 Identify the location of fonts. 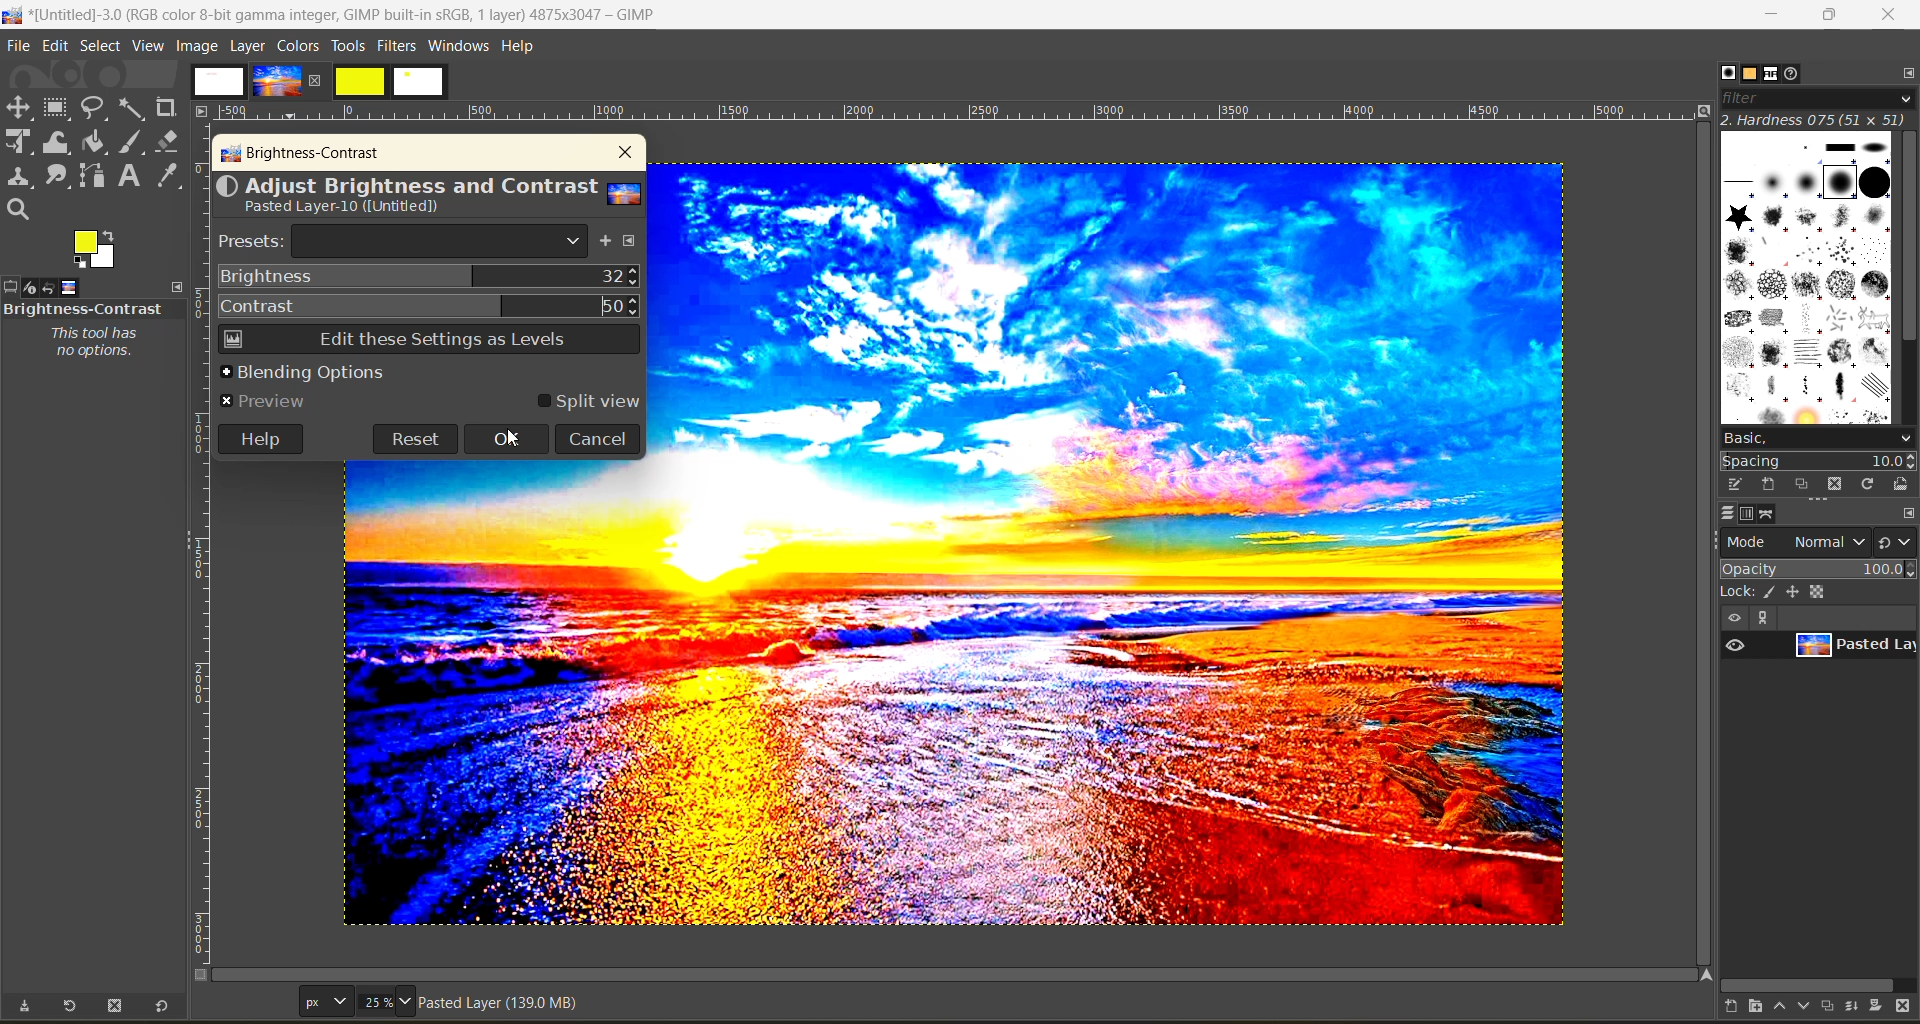
(1776, 76).